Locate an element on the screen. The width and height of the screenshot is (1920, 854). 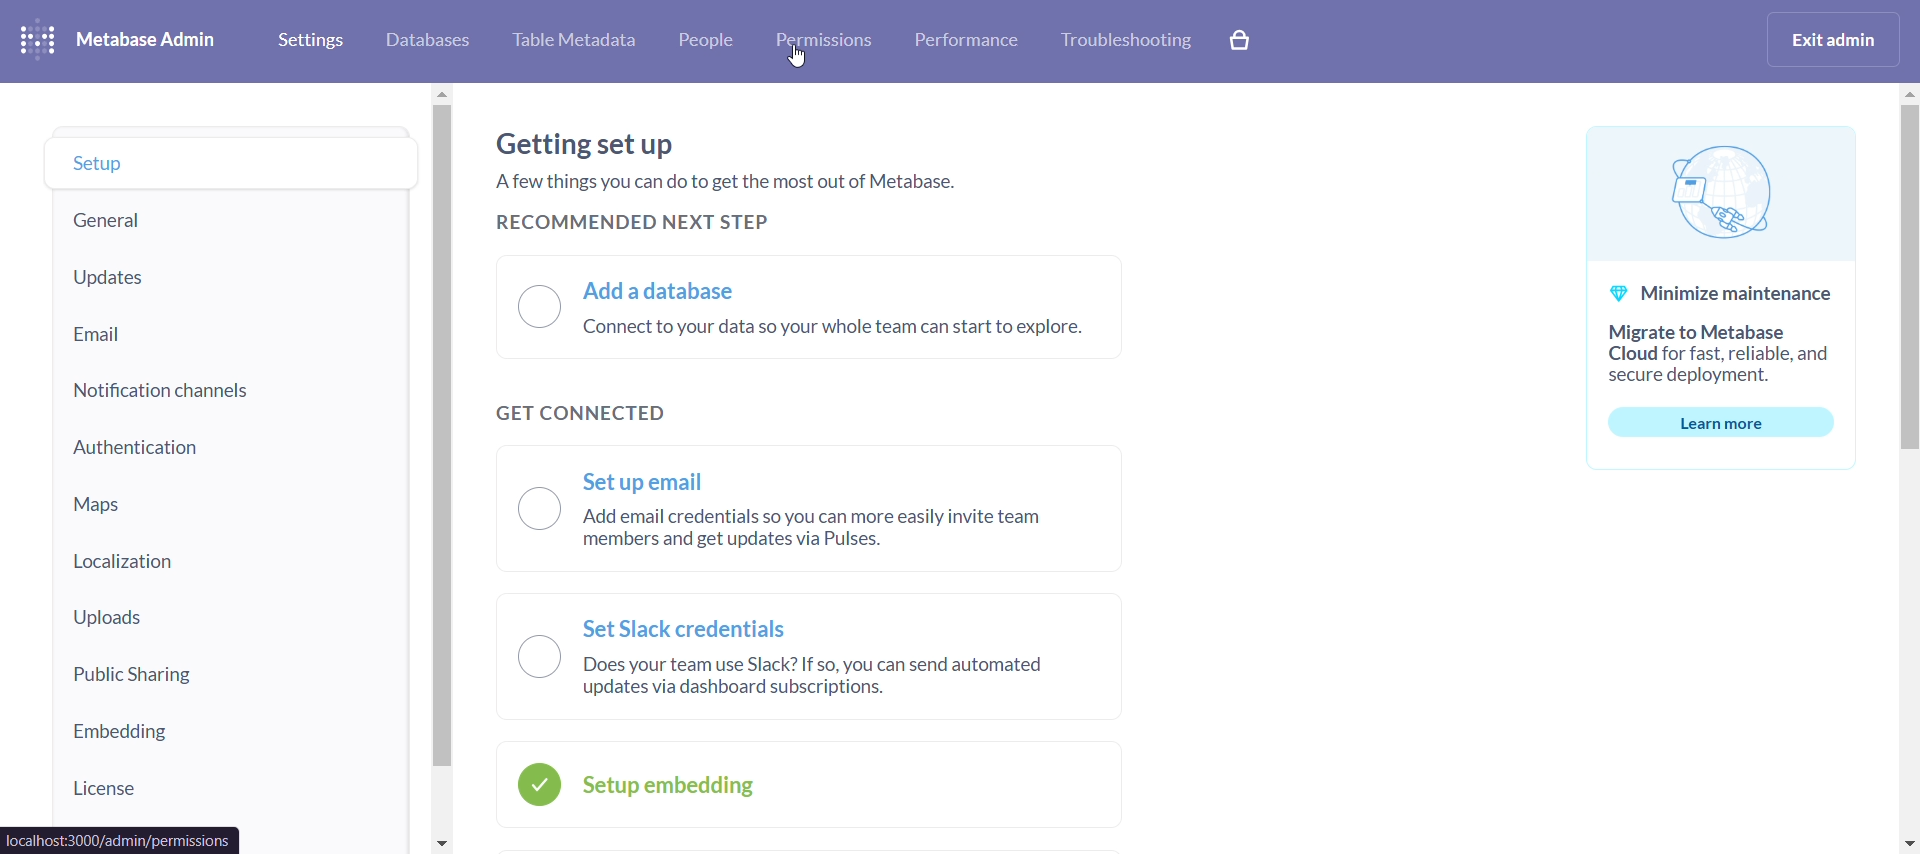
updates is located at coordinates (234, 274).